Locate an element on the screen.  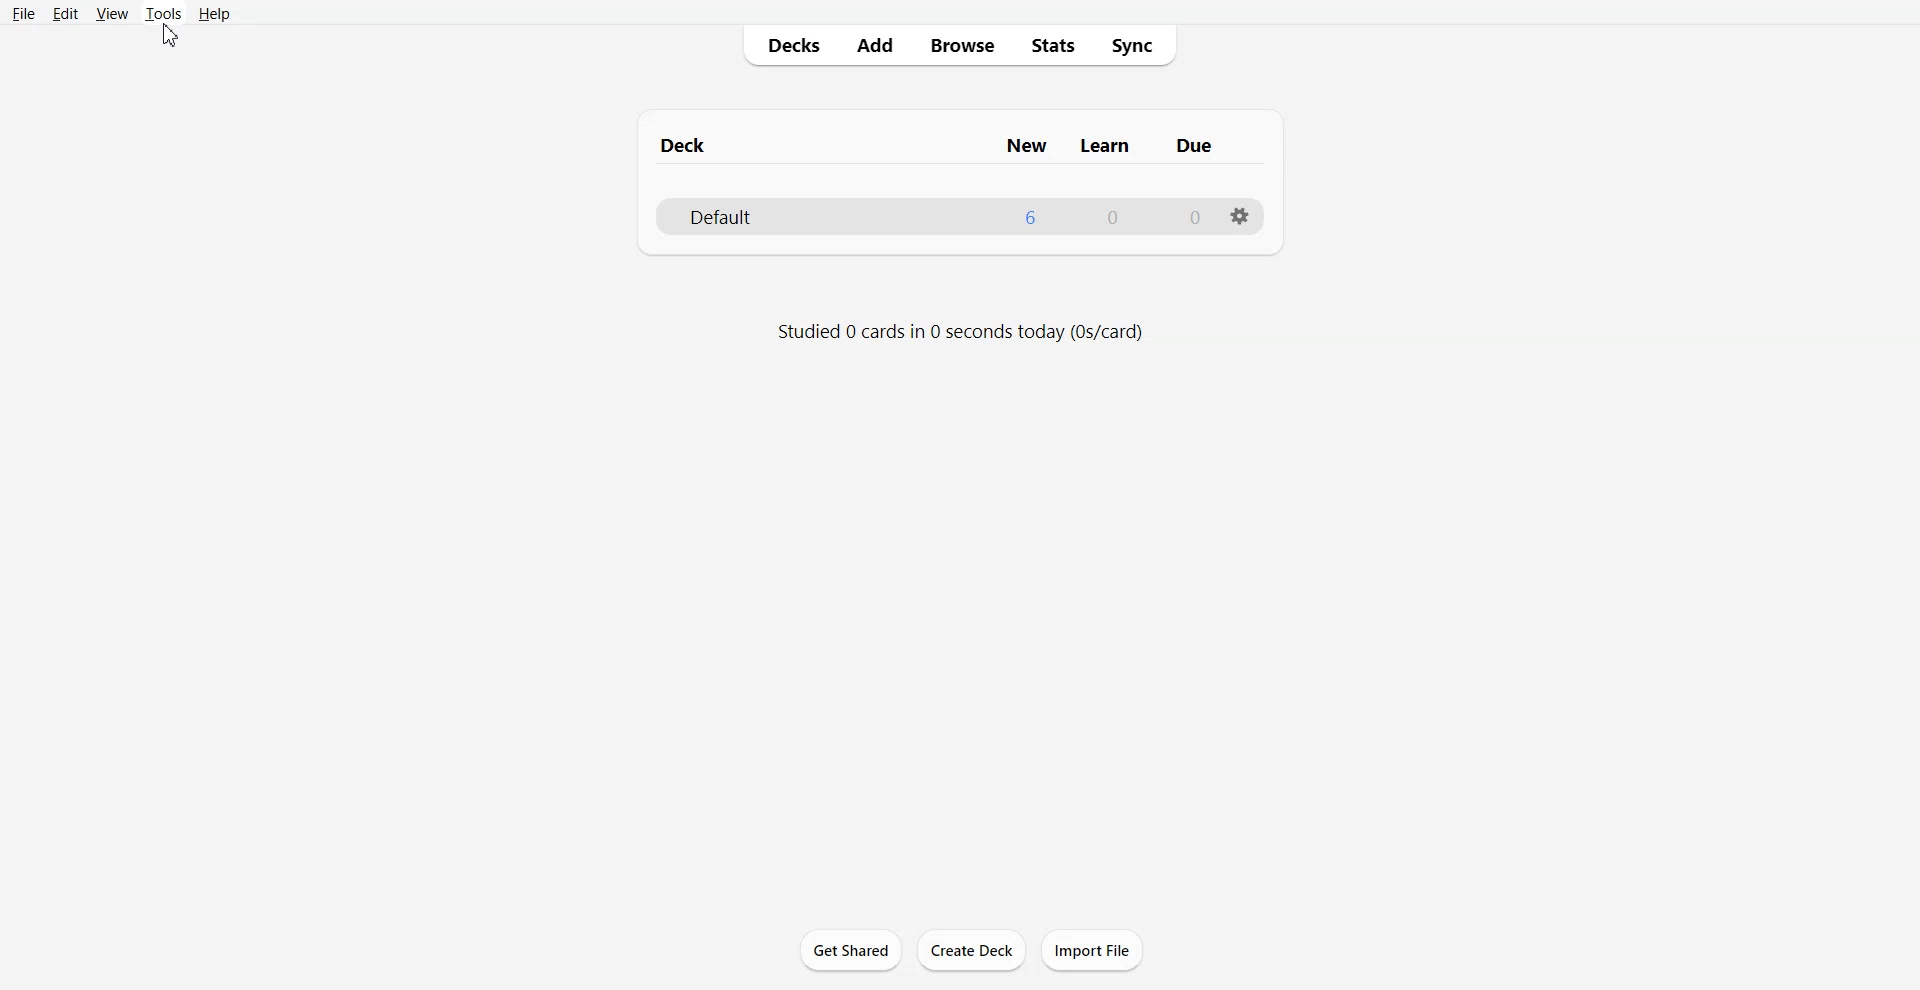
Decks is located at coordinates (787, 46).